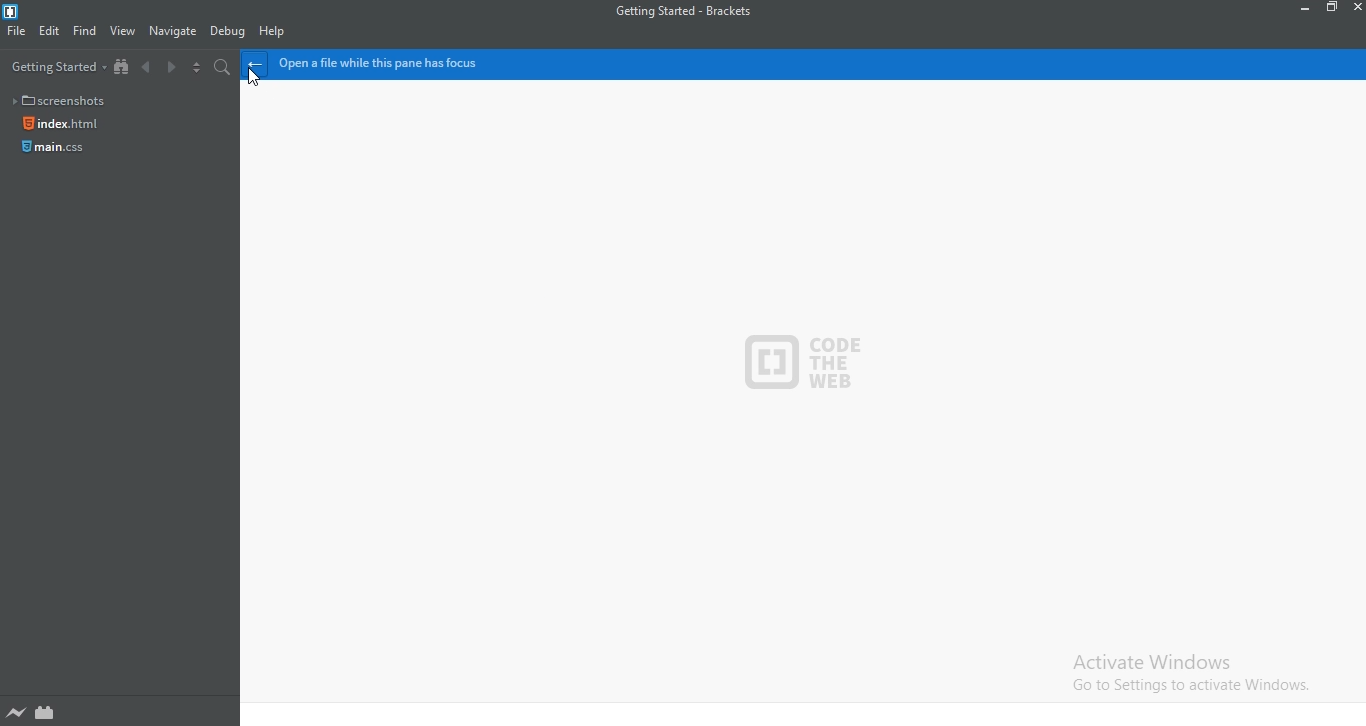 This screenshot has width=1366, height=726. Describe the element at coordinates (53, 149) in the screenshot. I see `main.css` at that location.